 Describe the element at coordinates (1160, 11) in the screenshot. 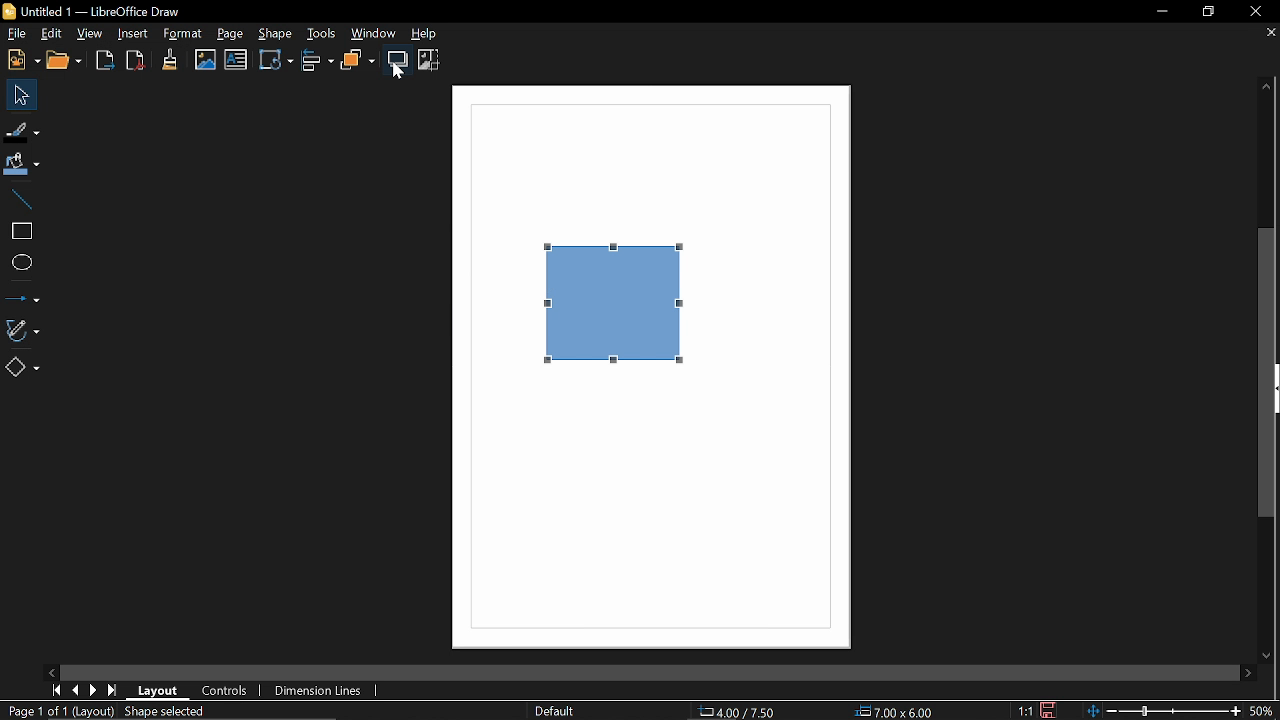

I see `Minimize` at that location.